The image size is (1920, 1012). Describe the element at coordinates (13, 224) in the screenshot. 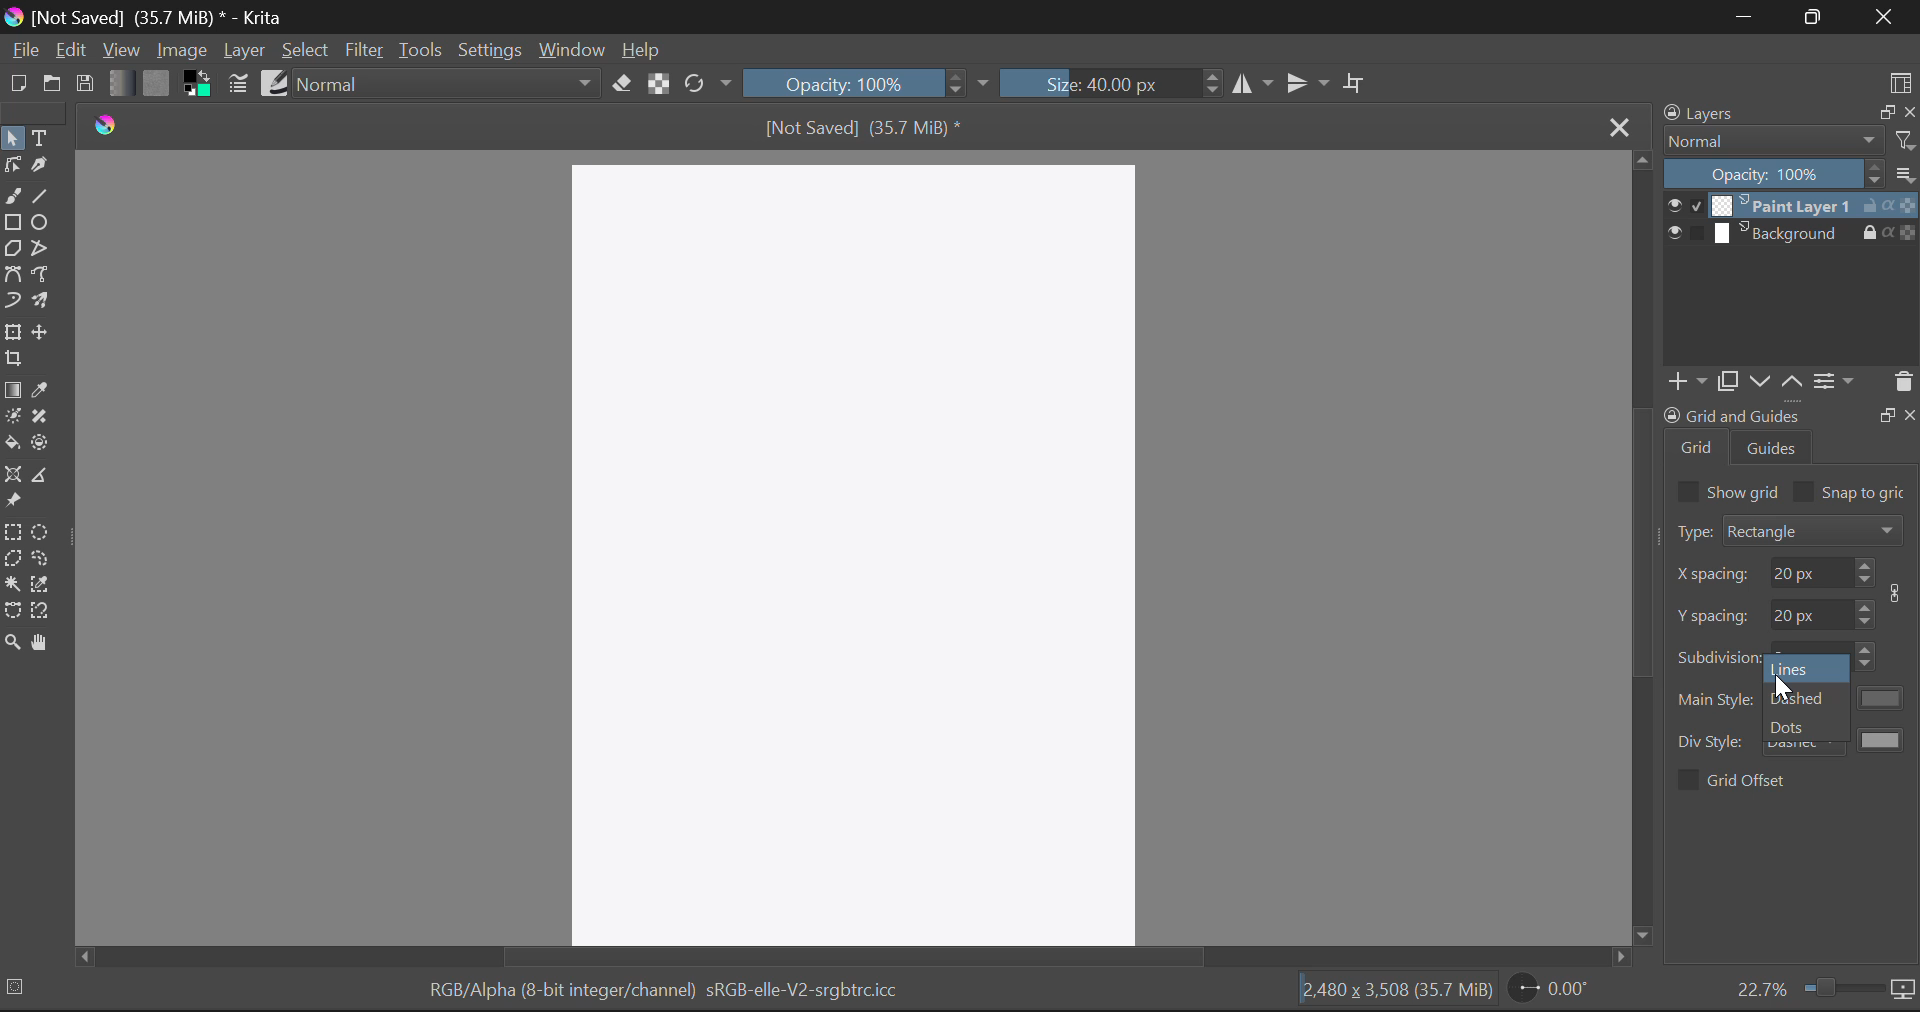

I see `Rectangle` at that location.